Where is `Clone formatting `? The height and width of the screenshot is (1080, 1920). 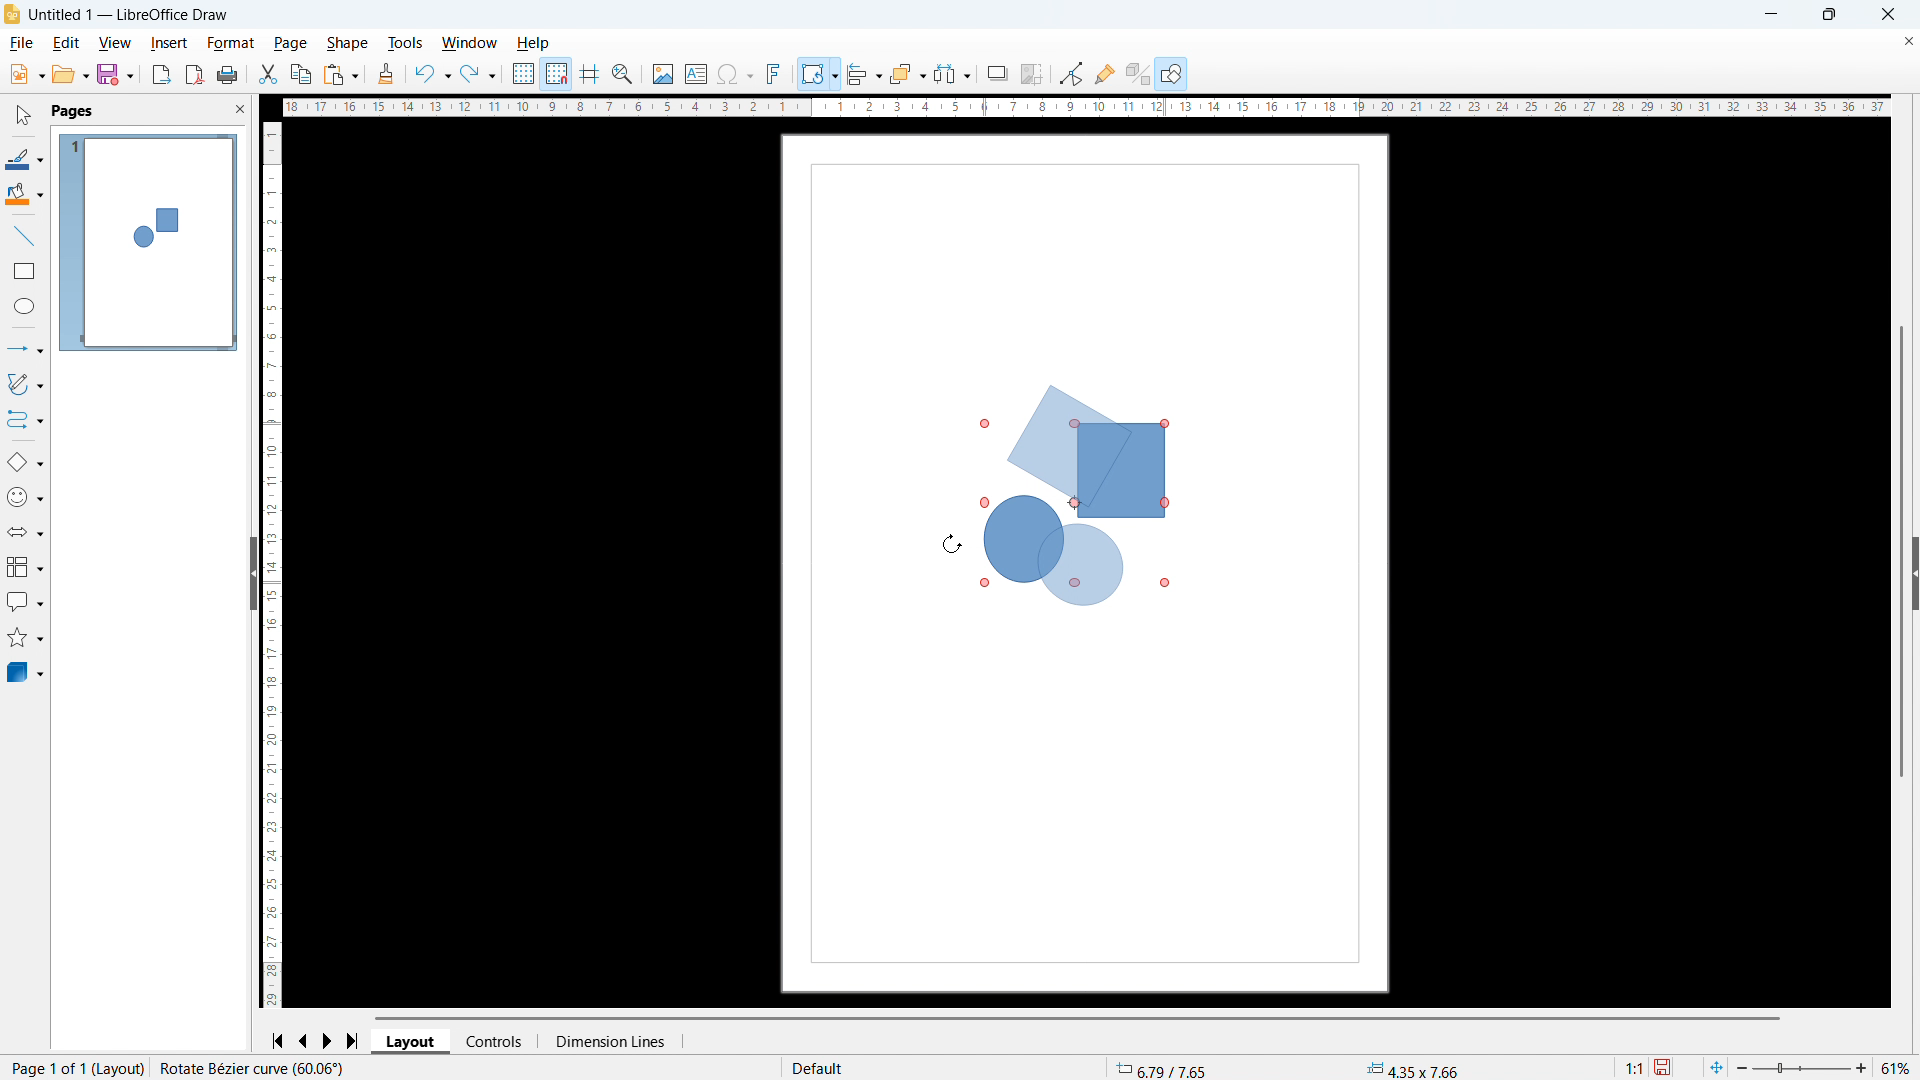
Clone formatting  is located at coordinates (387, 74).